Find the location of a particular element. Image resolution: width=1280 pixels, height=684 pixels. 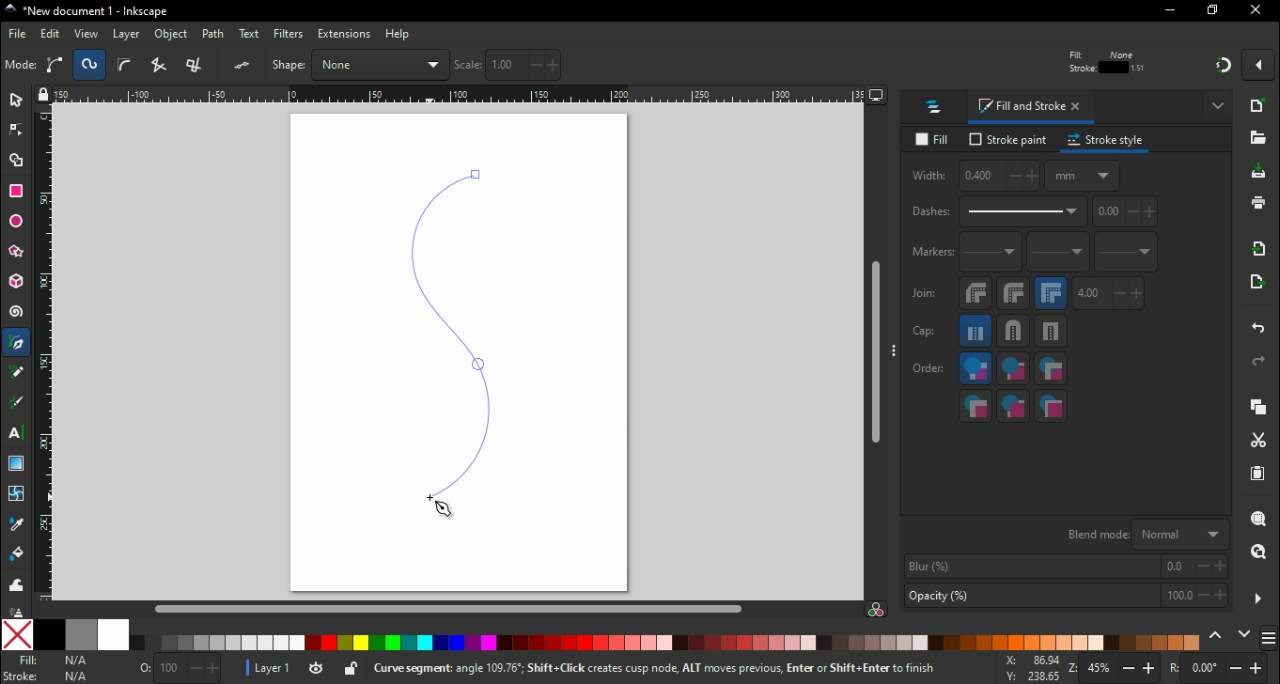

spiral tool is located at coordinates (17, 315).